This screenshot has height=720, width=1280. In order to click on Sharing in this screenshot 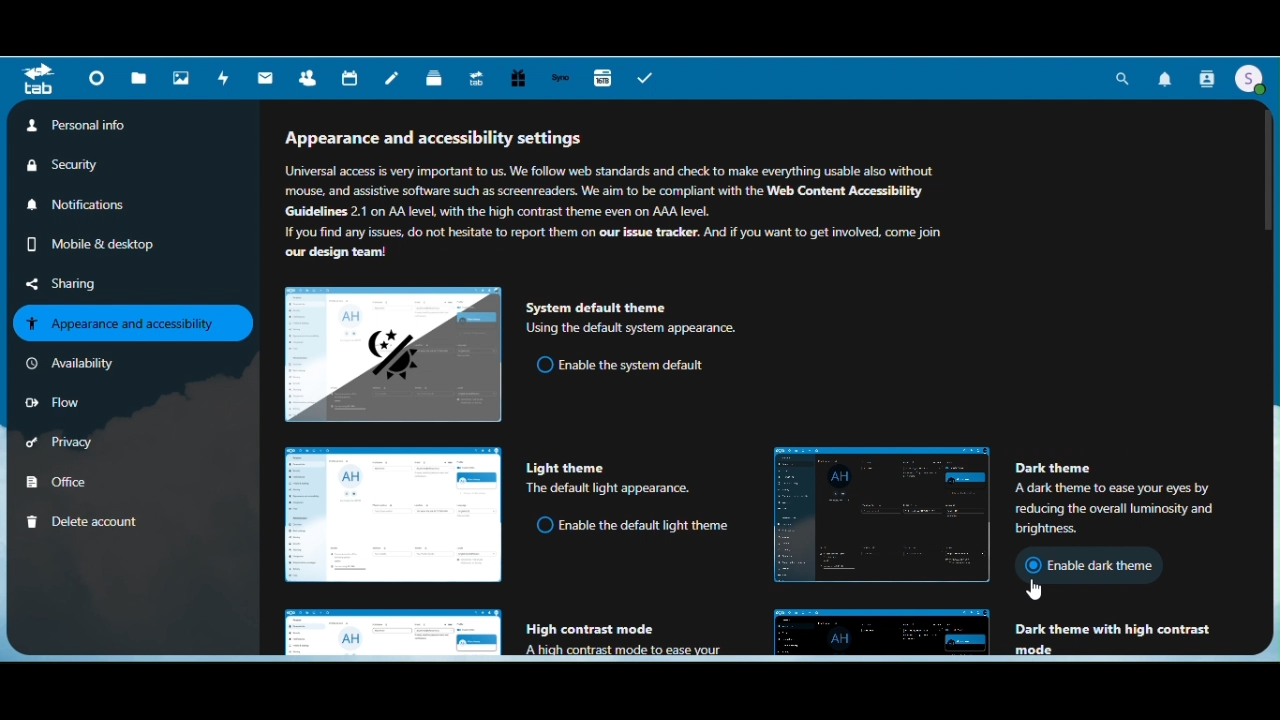, I will do `click(74, 283)`.